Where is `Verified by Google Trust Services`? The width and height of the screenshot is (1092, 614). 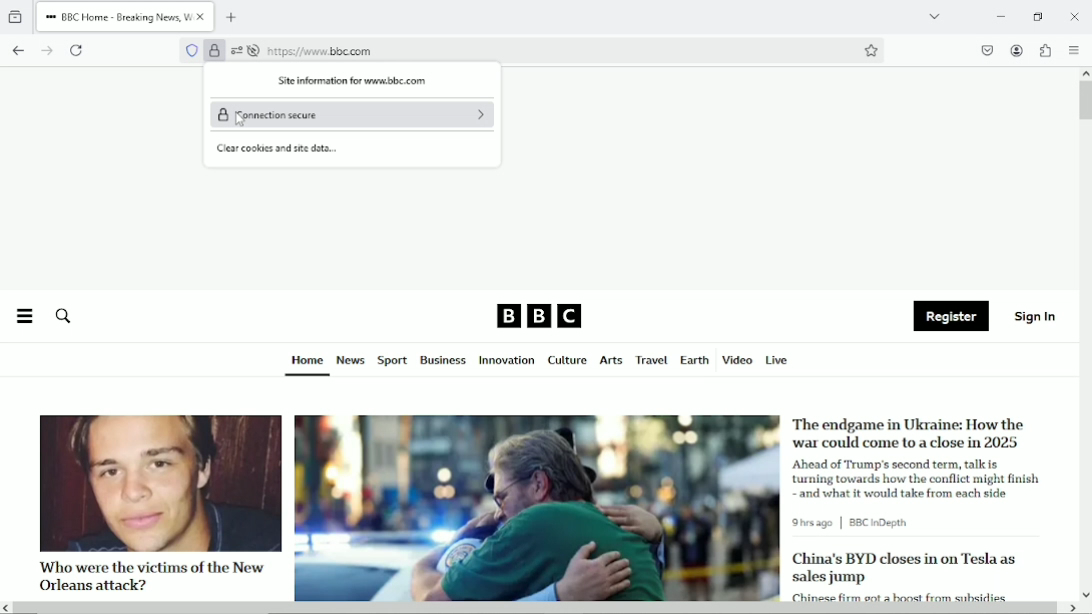 Verified by Google Trust Services is located at coordinates (213, 53).